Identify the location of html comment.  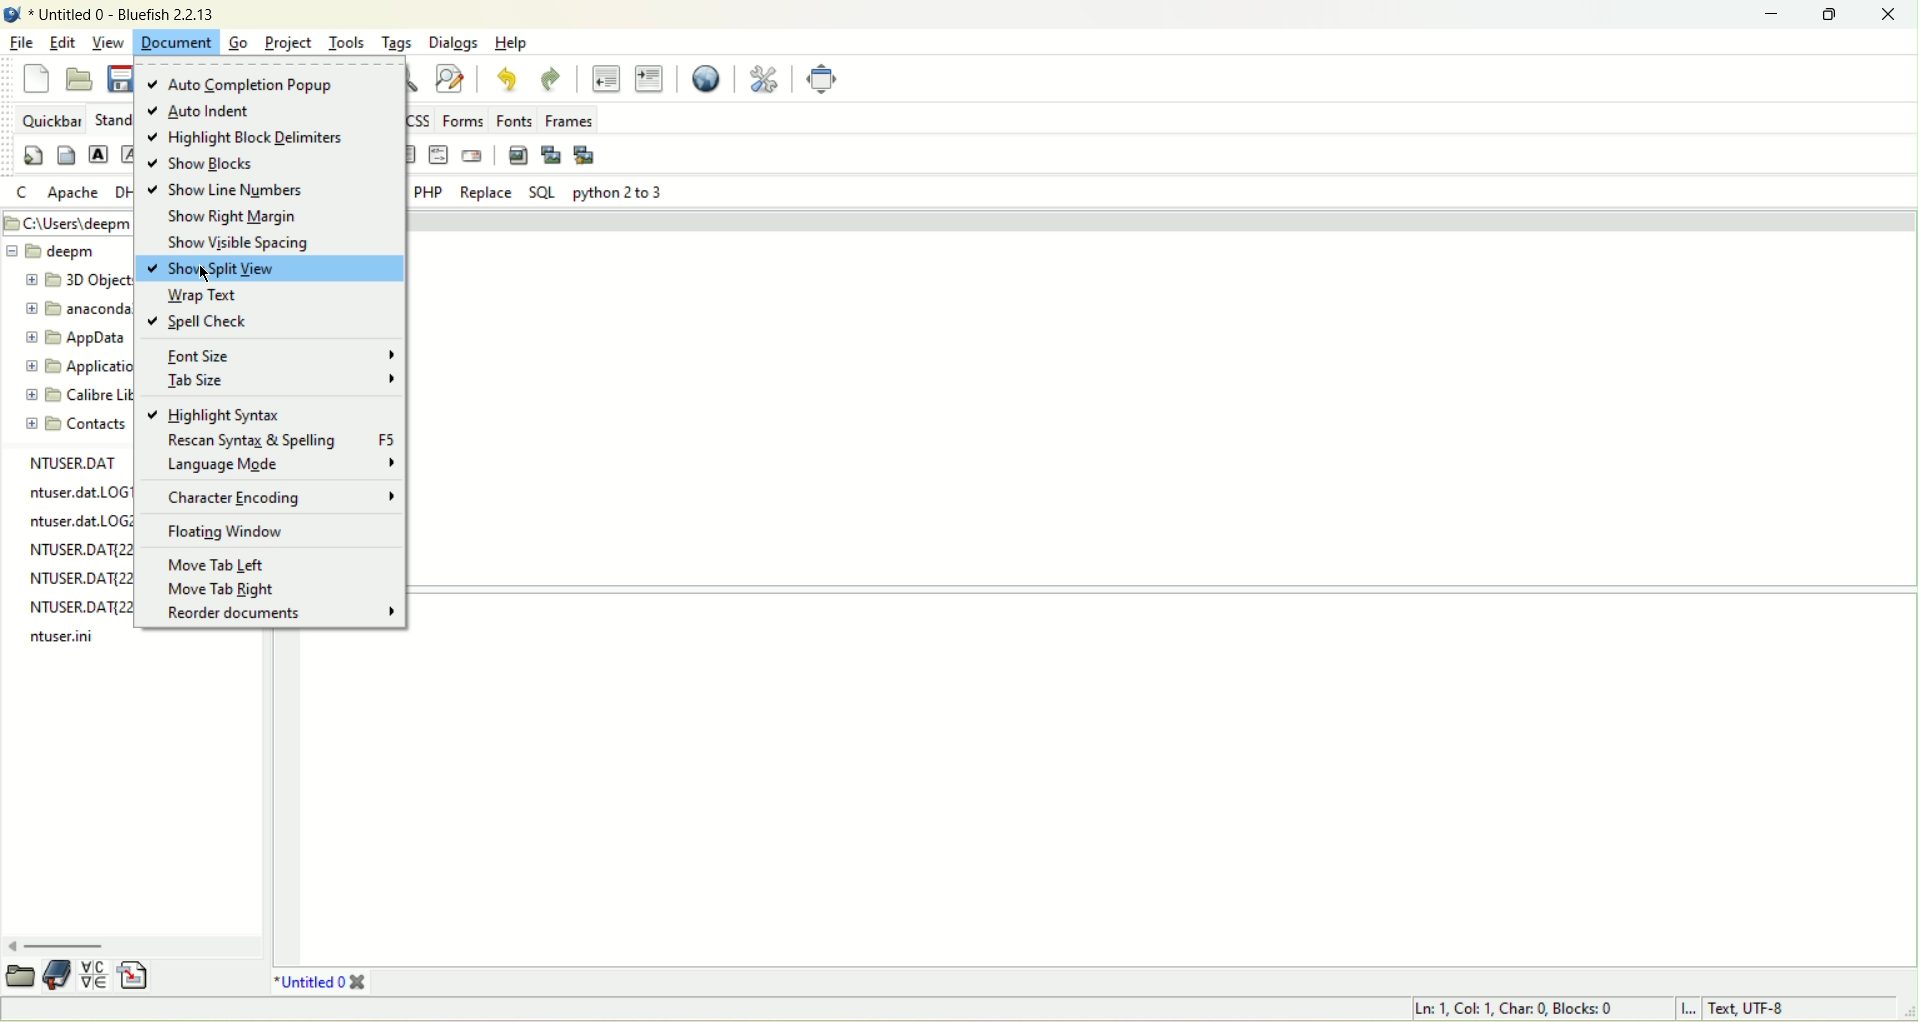
(439, 155).